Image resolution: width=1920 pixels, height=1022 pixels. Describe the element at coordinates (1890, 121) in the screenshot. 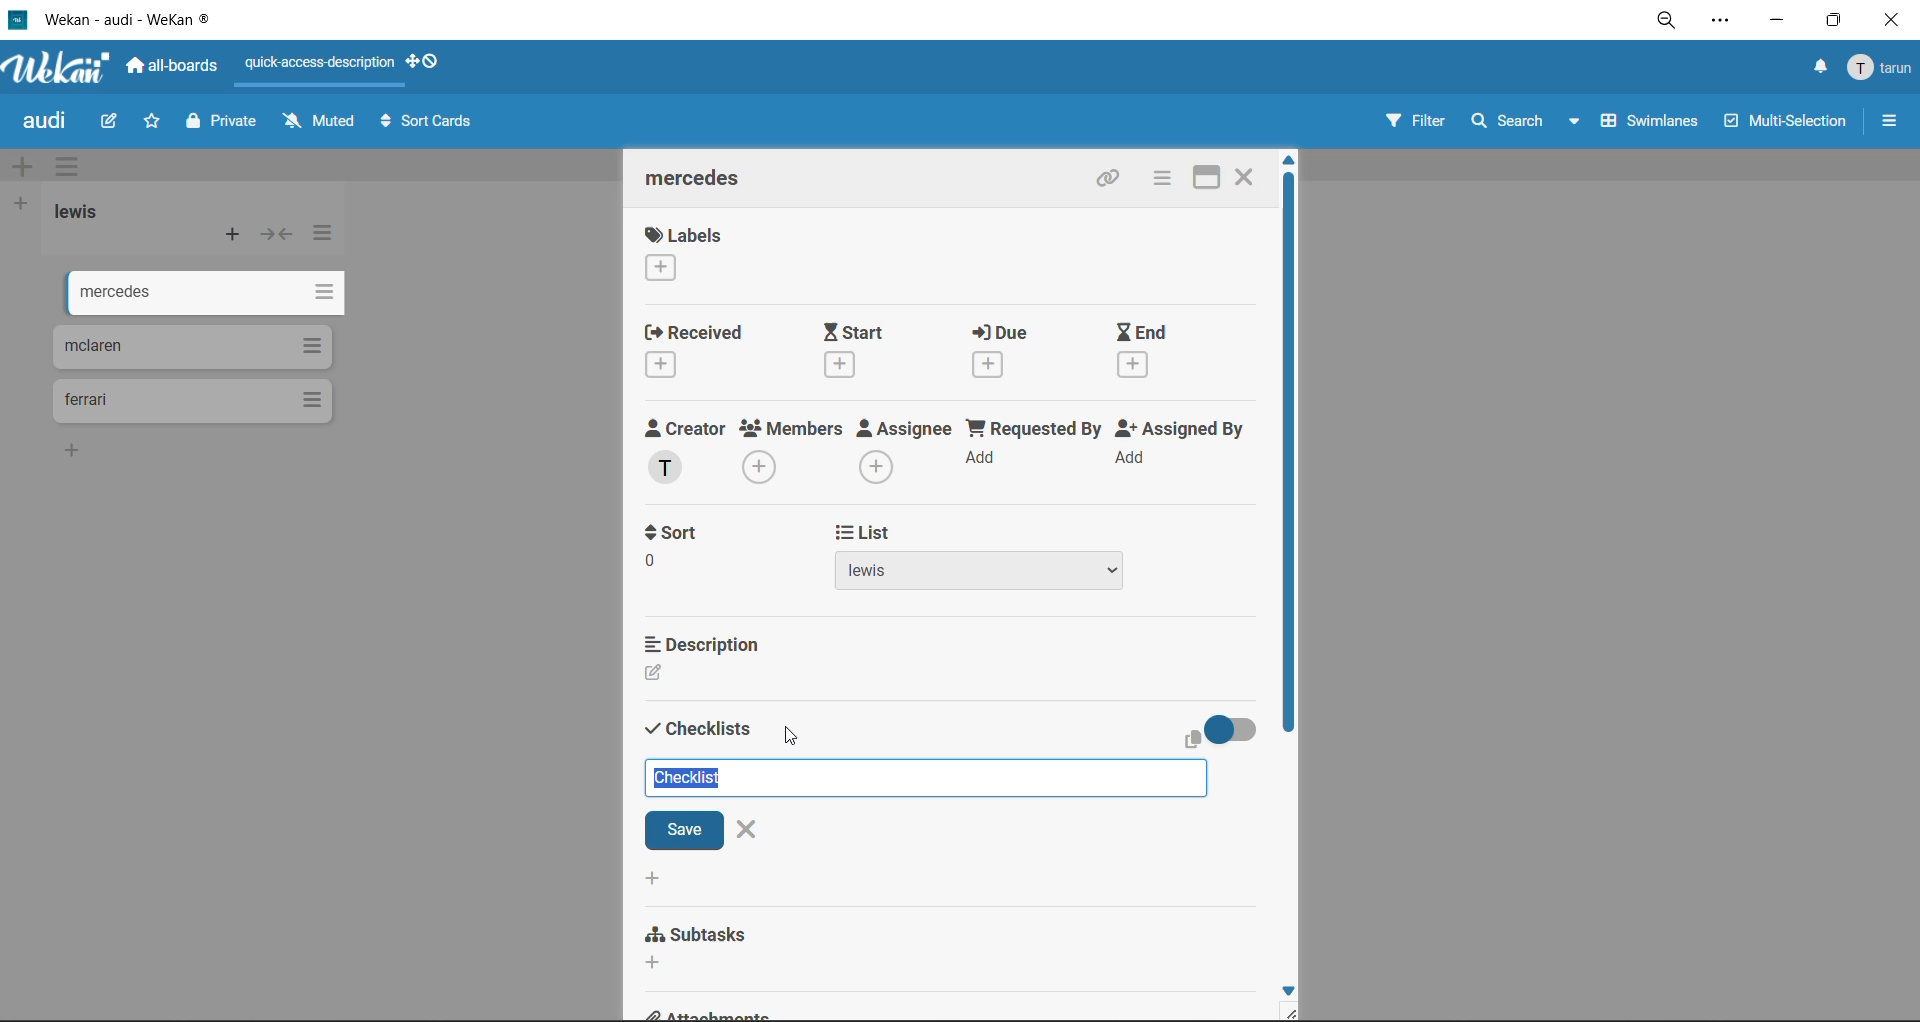

I see `sidebar` at that location.